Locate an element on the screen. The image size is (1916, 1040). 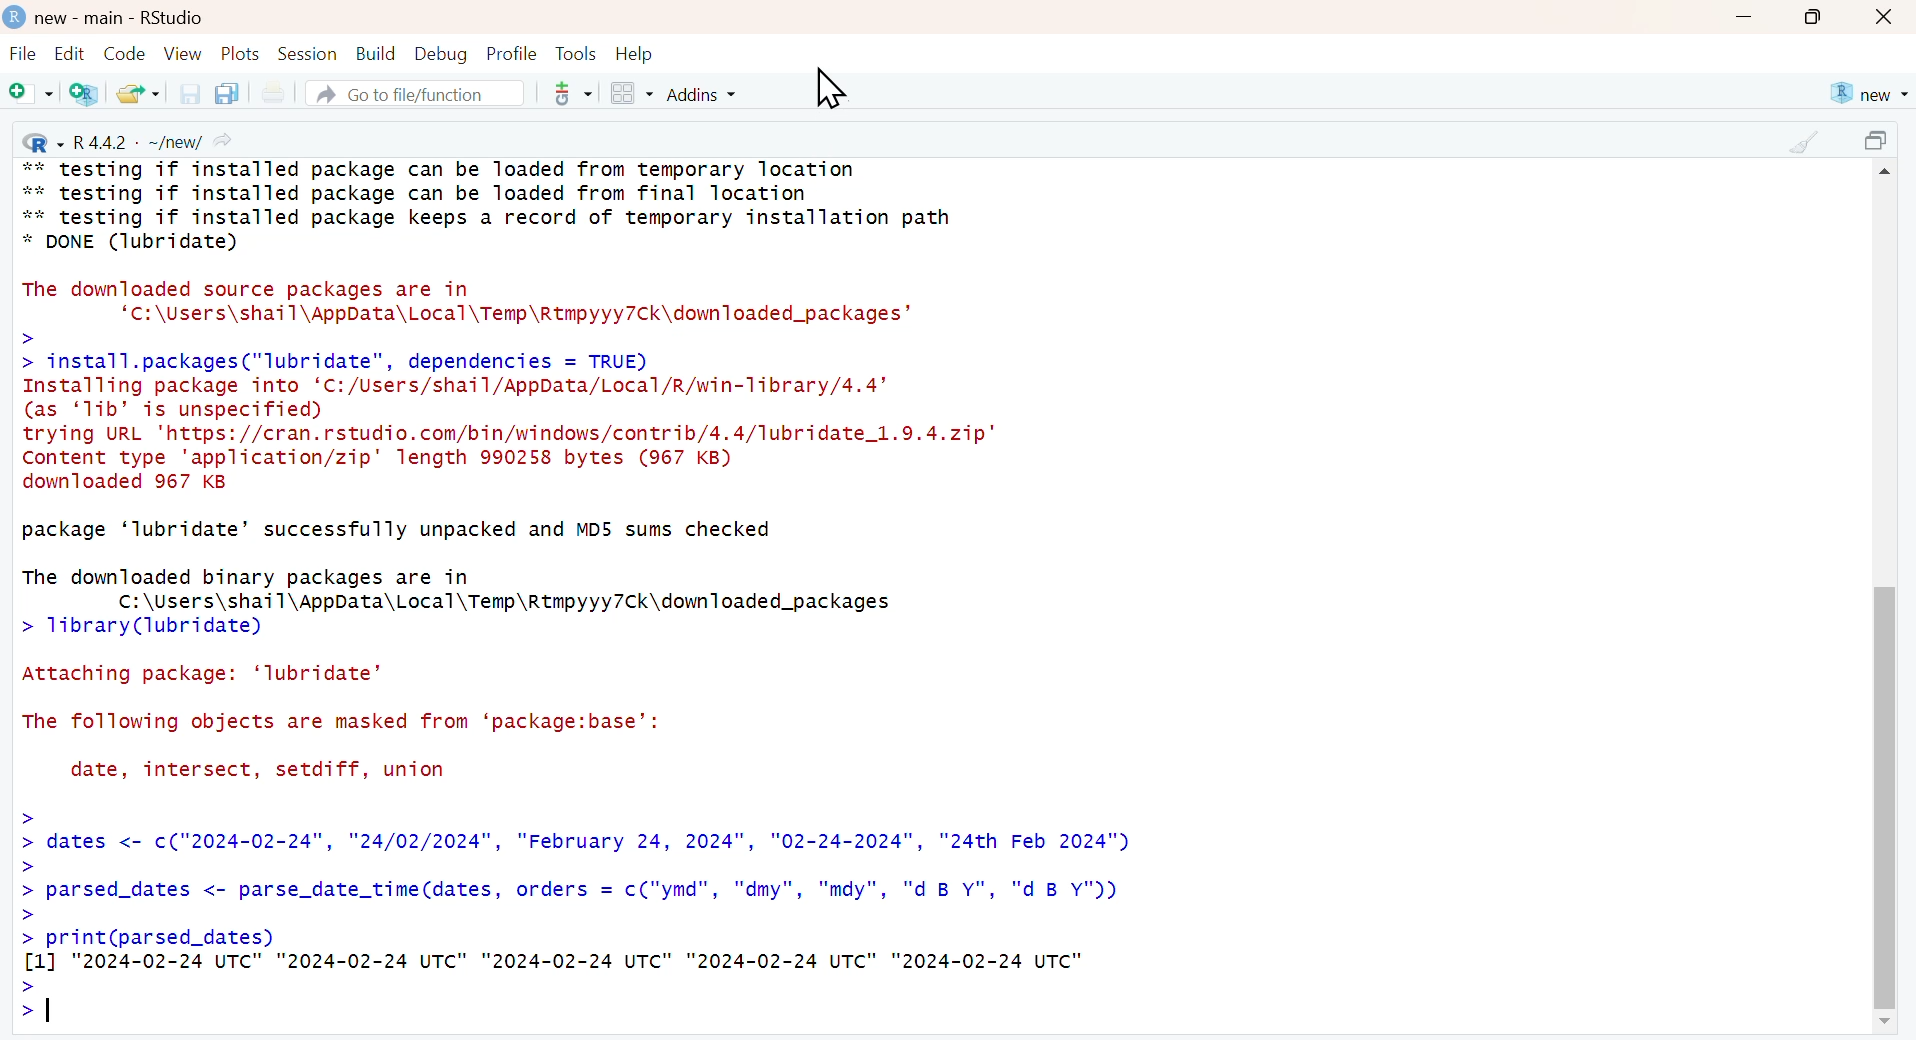
The downloaded source packages are in
‘c:\Users\shail\AppData\Local\Temp\Rtmpyyy7Ck\downloaded_packages’

>

> install.packages("lubridate", dependencies = TRUE)

Installing package into ‘C:/Users/shail/AppData/Local/R/win-Tlibrary/4.4’

(as ‘1ib’ is unspecified)

trying URL 'https://cran.rstudio.com/bin/windows/contrib/4.4/lubridate_1.9.4.zip"

Content type 'application/zip' length 990258 bytes (967 KB)

downloaded 967 KB is located at coordinates (520, 387).